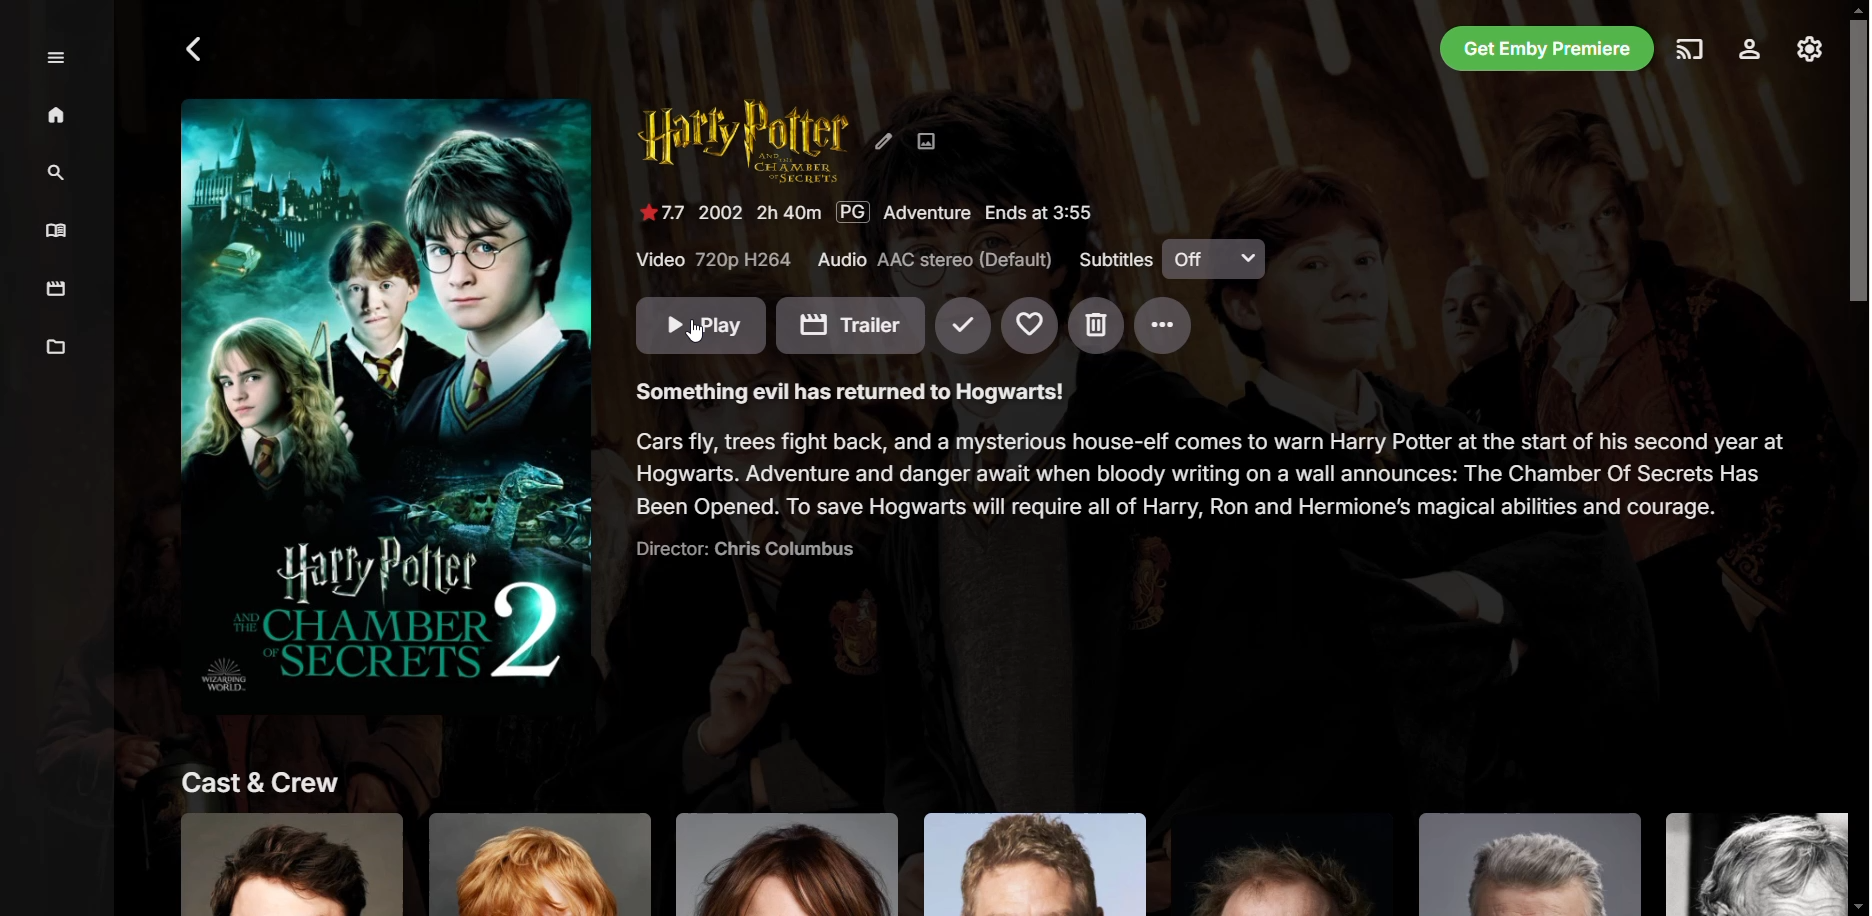 The height and width of the screenshot is (916, 1872). Describe the element at coordinates (59, 59) in the screenshot. I see `Expand` at that location.